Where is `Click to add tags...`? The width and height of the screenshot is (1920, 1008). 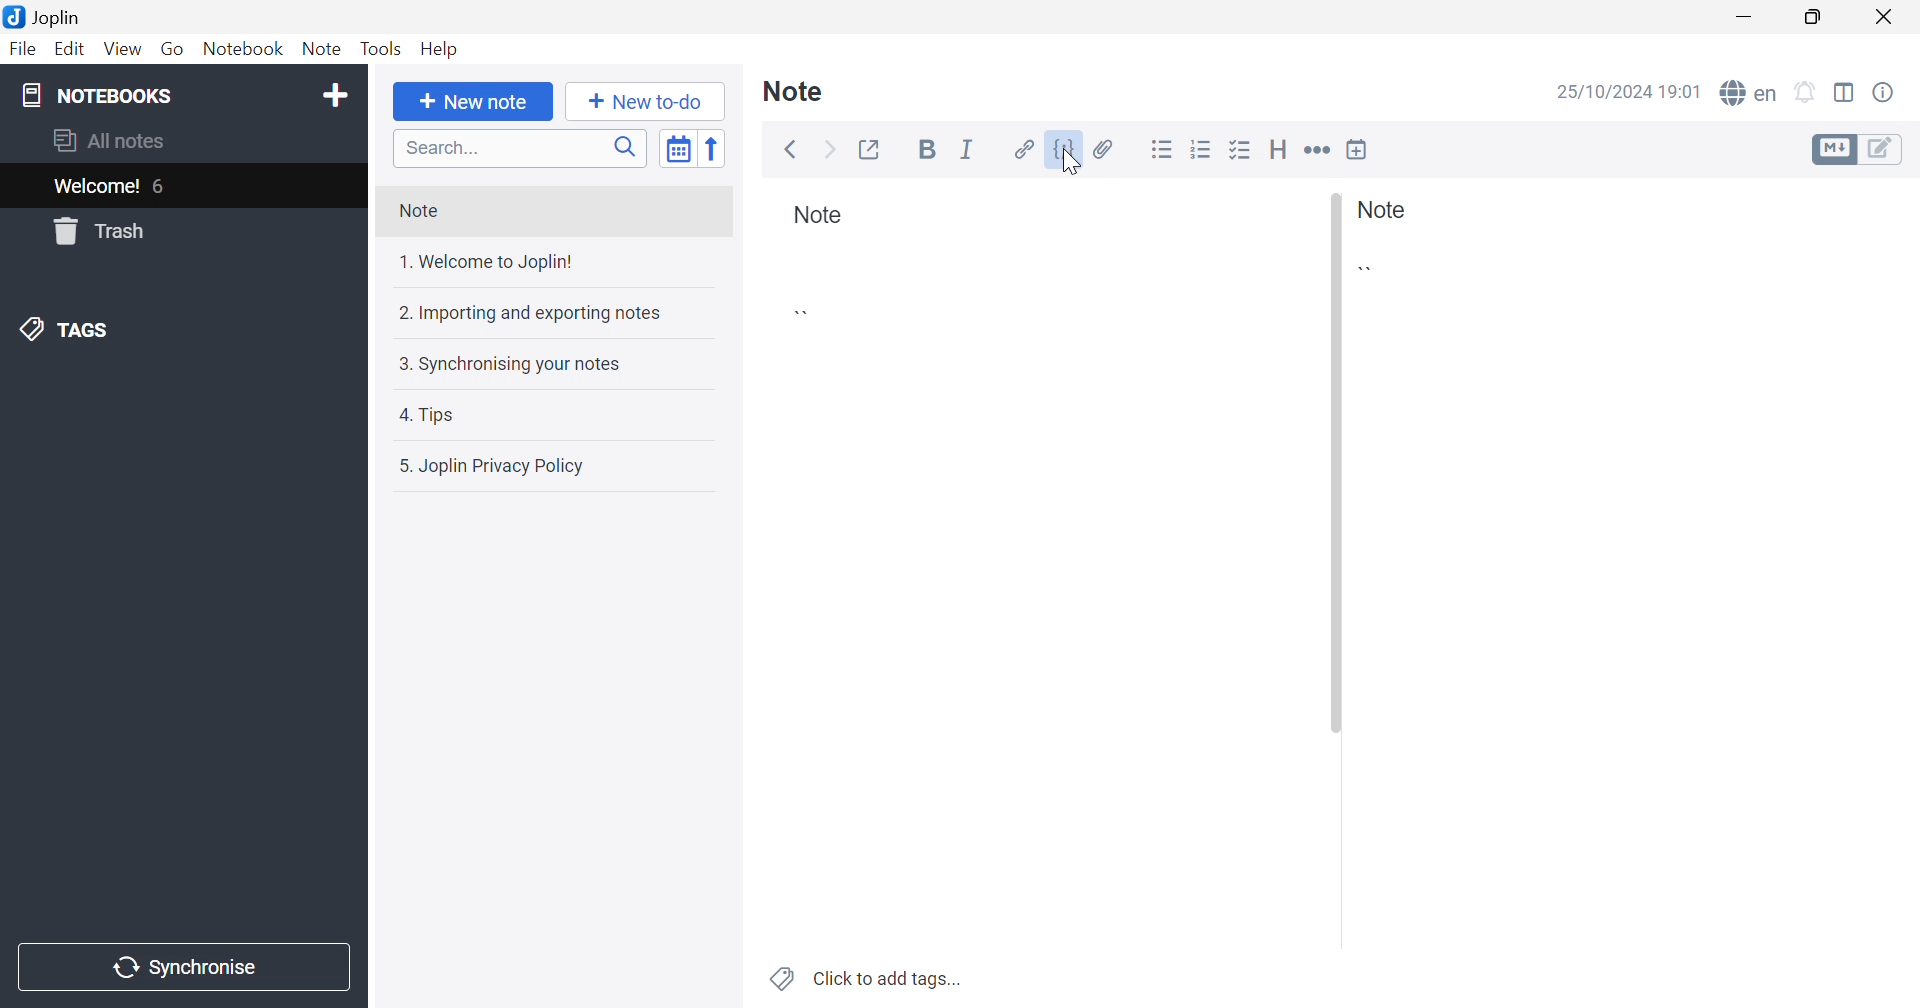
Click to add tags... is located at coordinates (894, 977).